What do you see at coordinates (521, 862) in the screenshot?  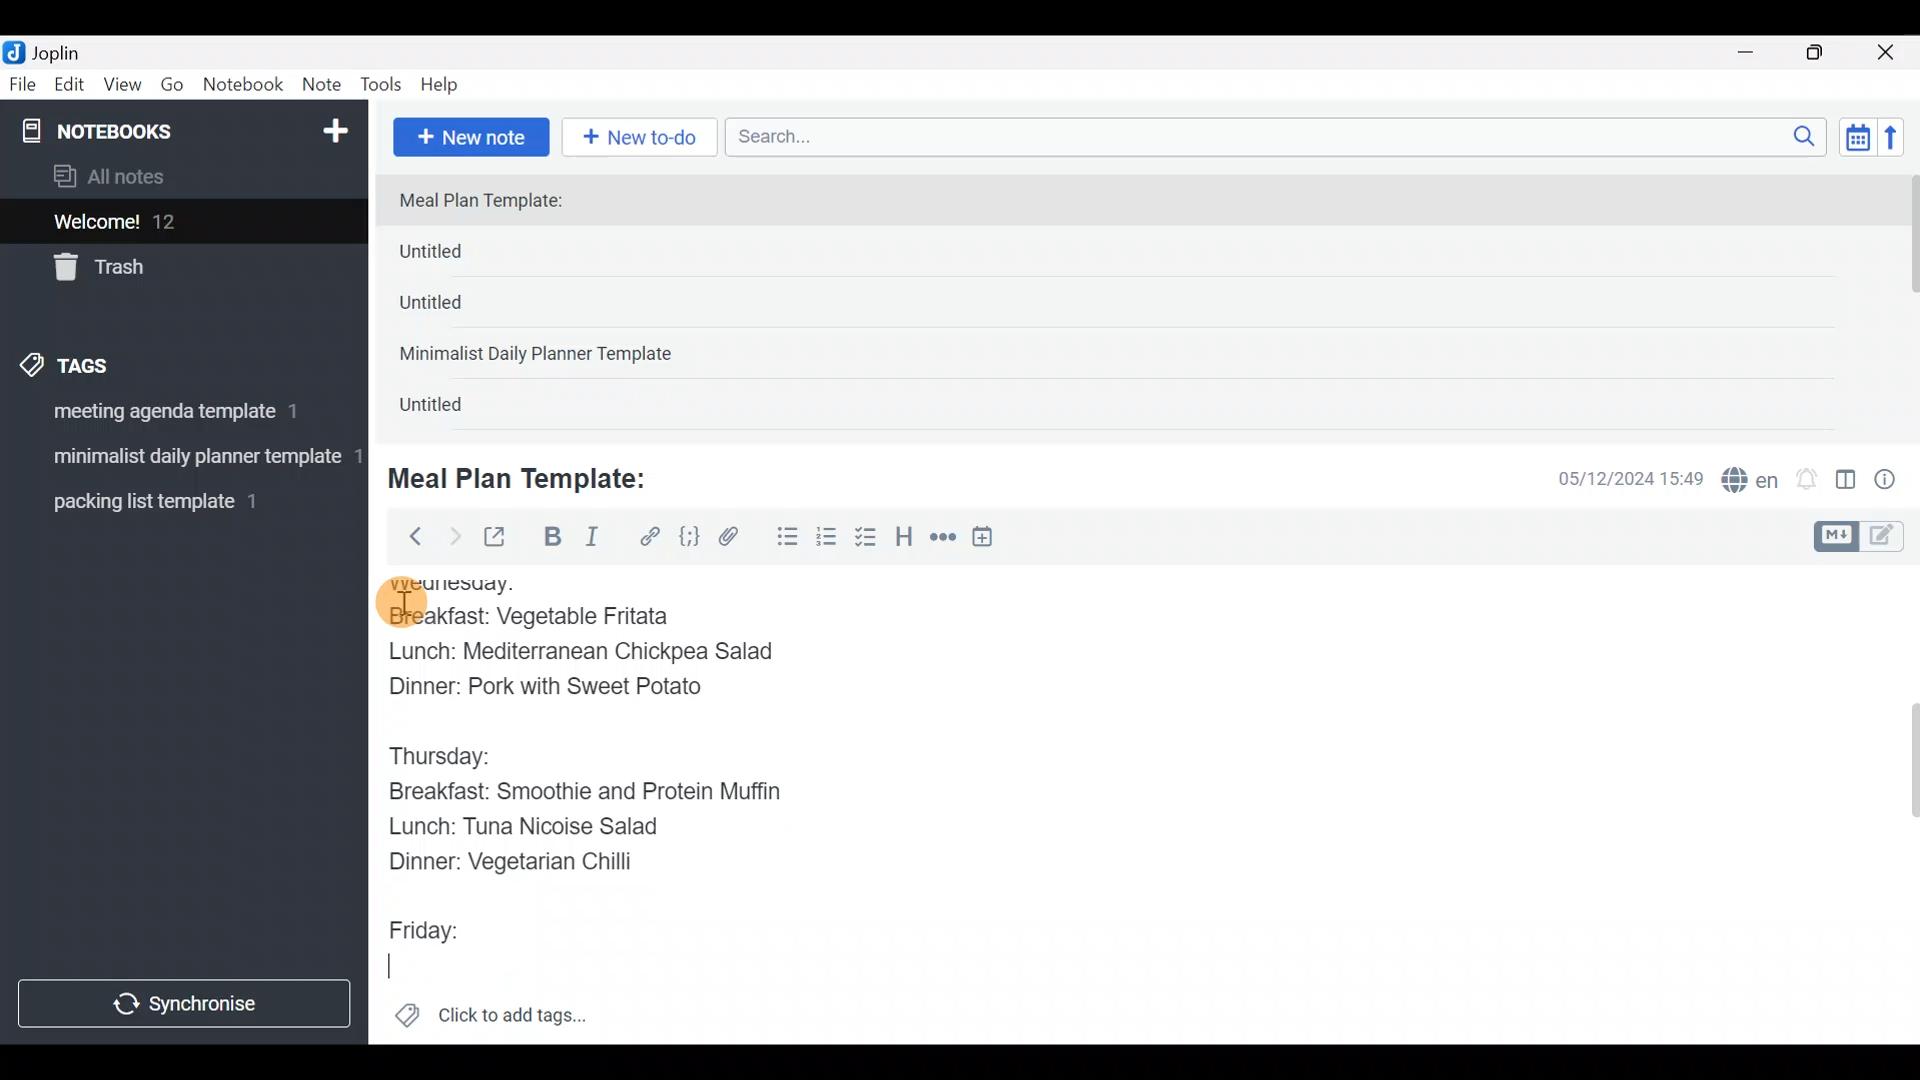 I see `Dinner: Vegetarian Chilli` at bounding box center [521, 862].